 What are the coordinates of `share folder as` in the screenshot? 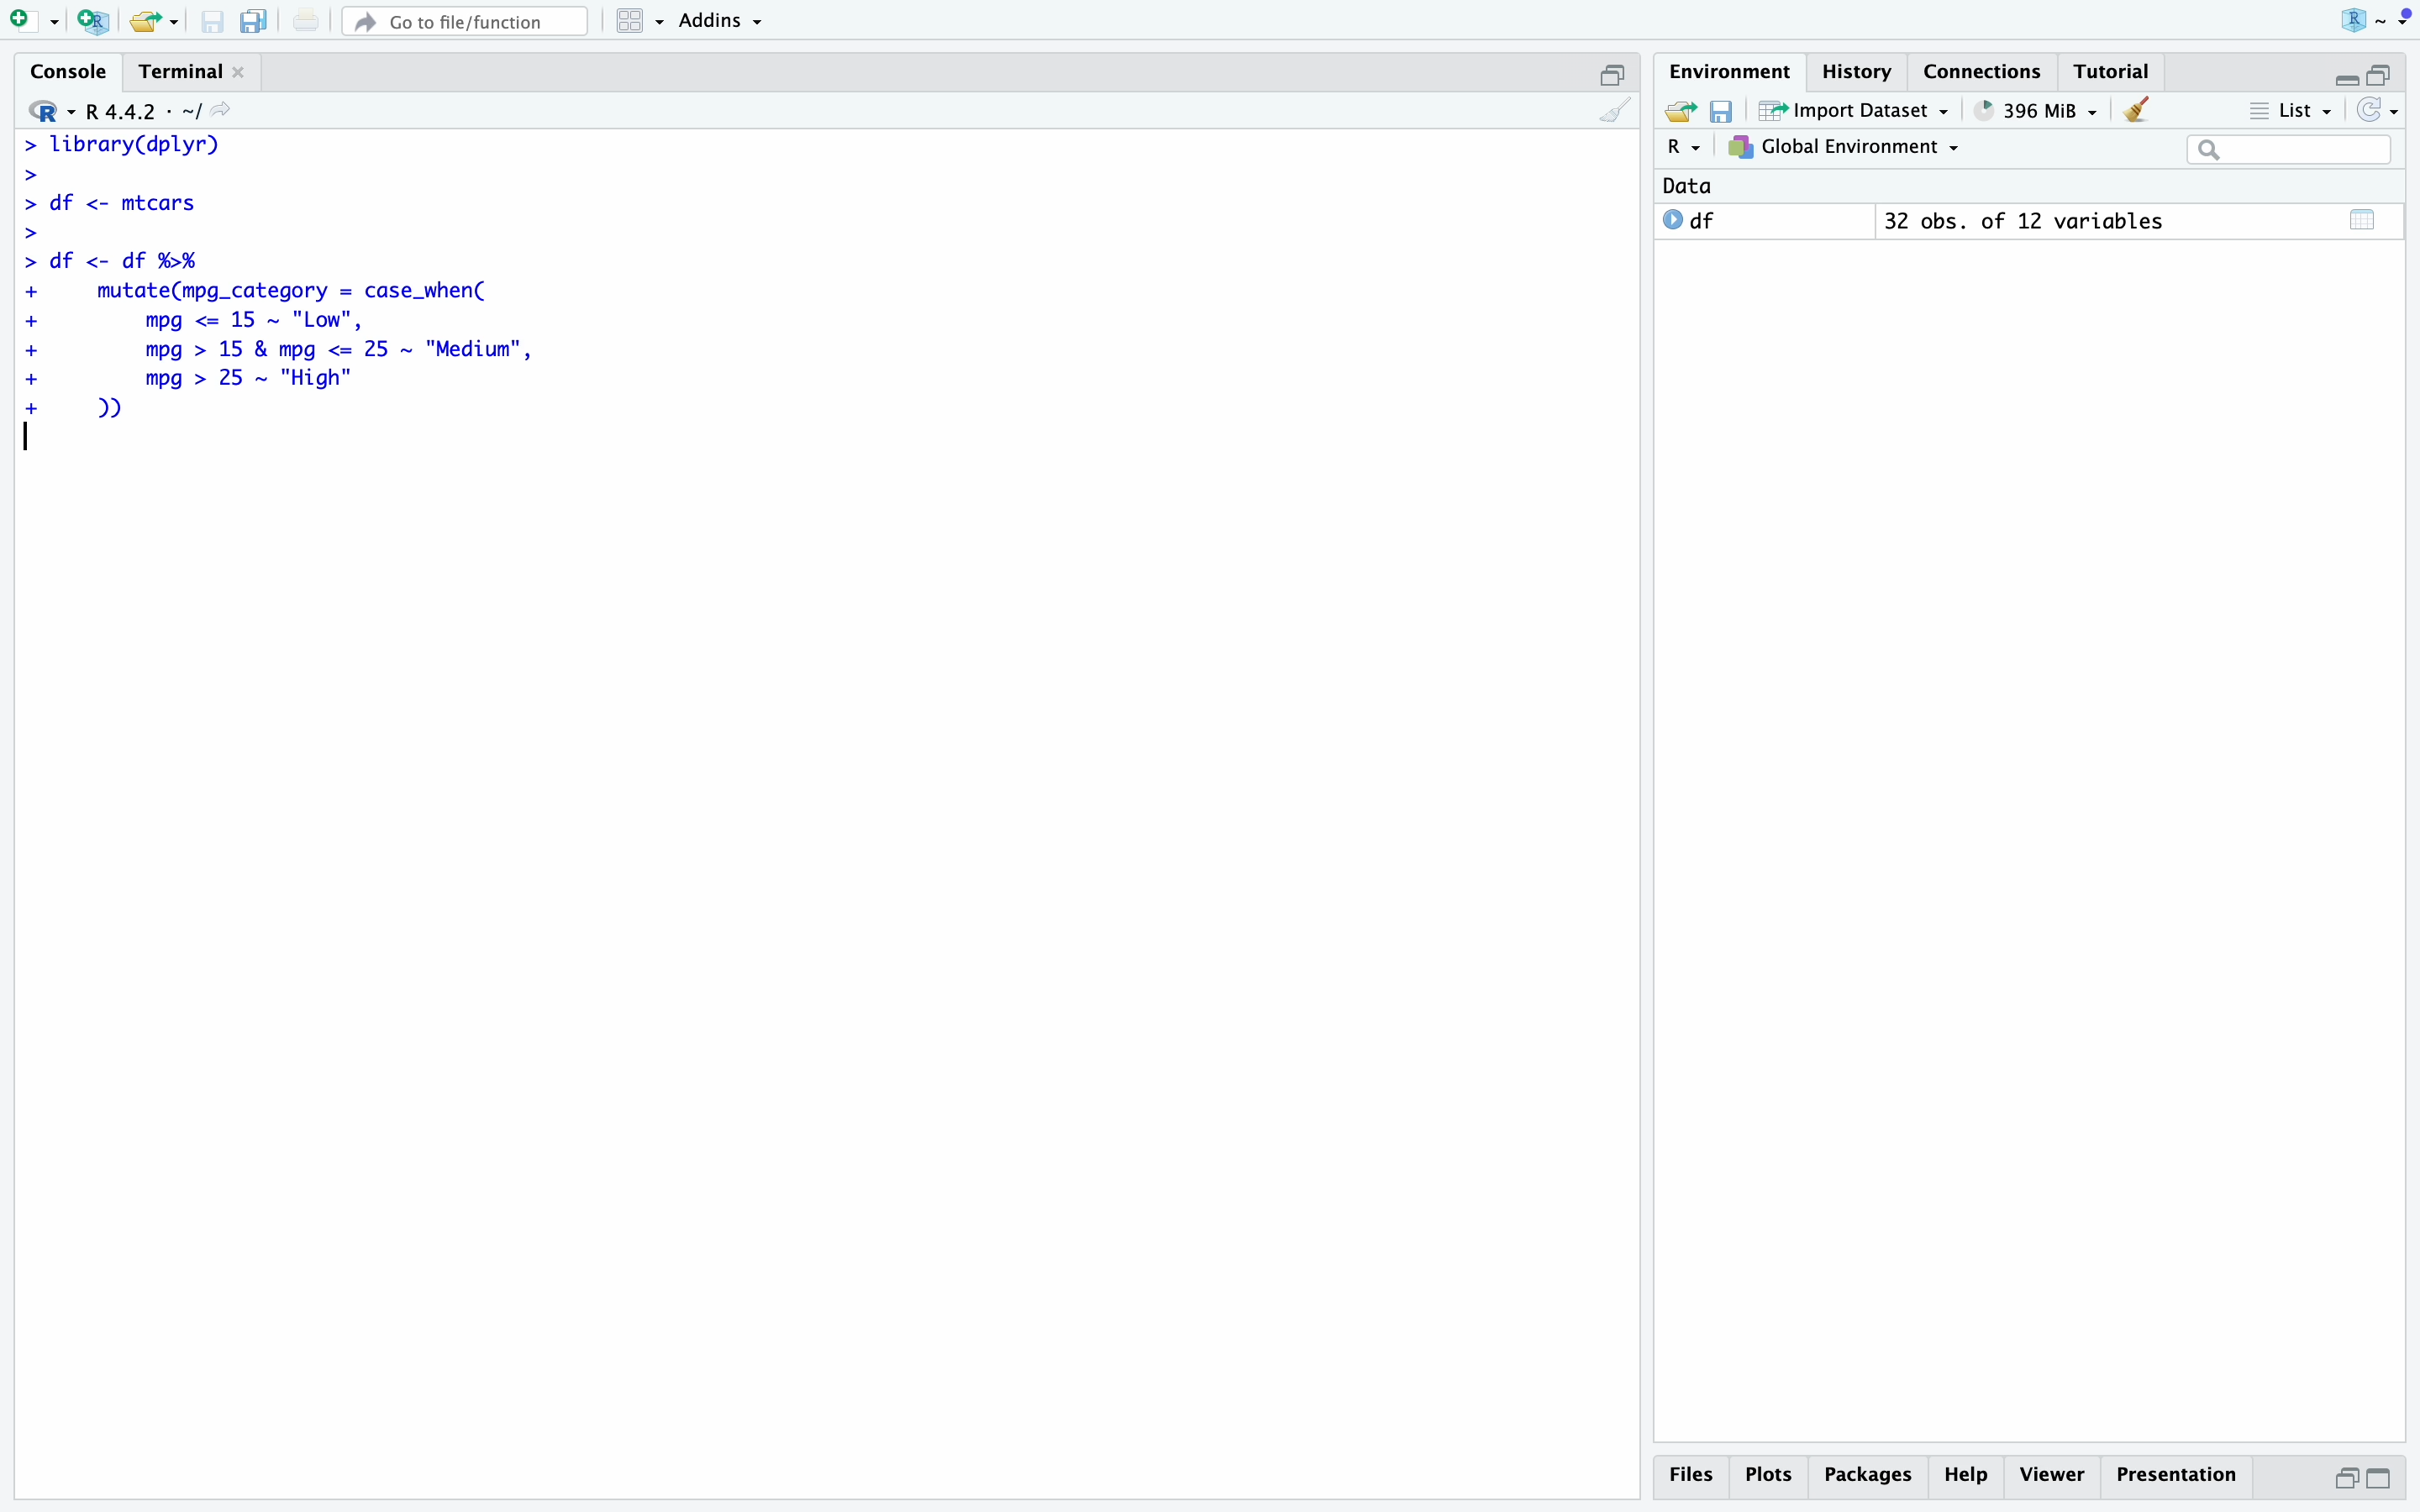 It's located at (156, 23).